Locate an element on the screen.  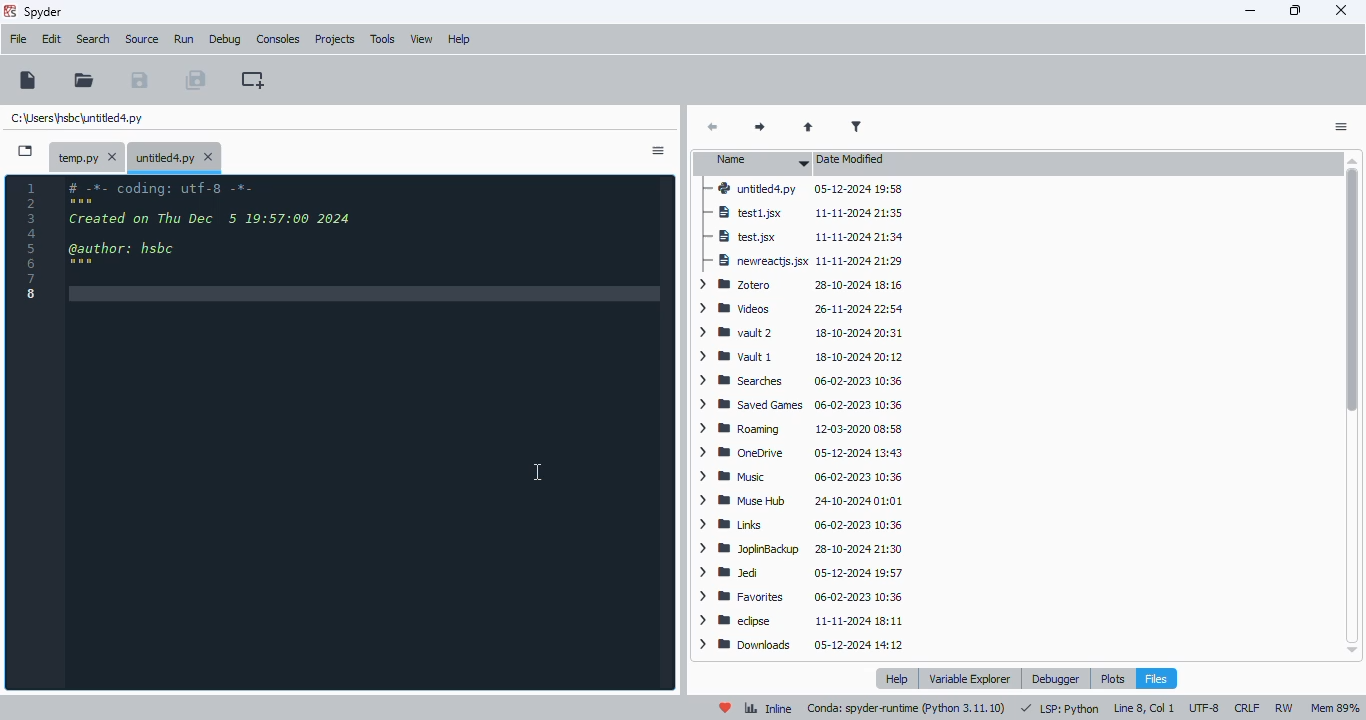
save all files is located at coordinates (196, 79).